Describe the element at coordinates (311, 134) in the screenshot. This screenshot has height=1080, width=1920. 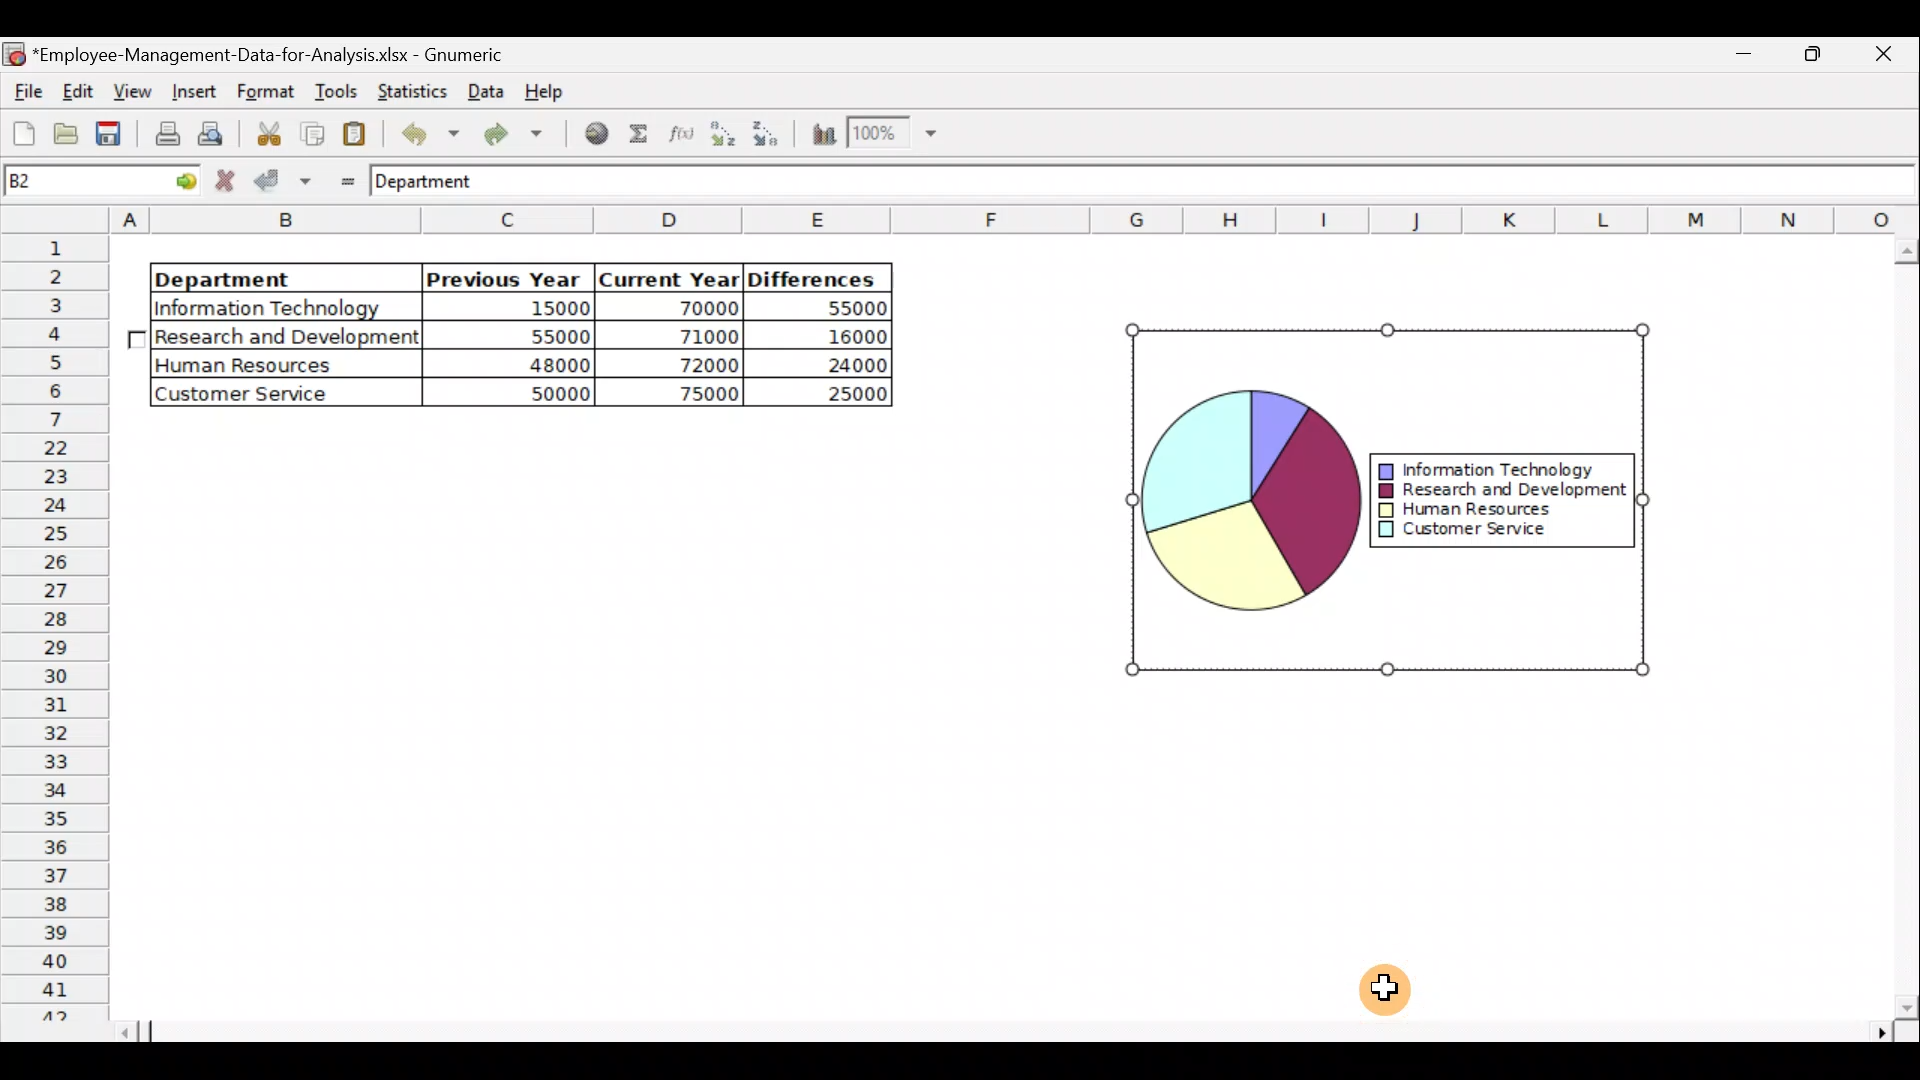
I see `Copy the selection` at that location.